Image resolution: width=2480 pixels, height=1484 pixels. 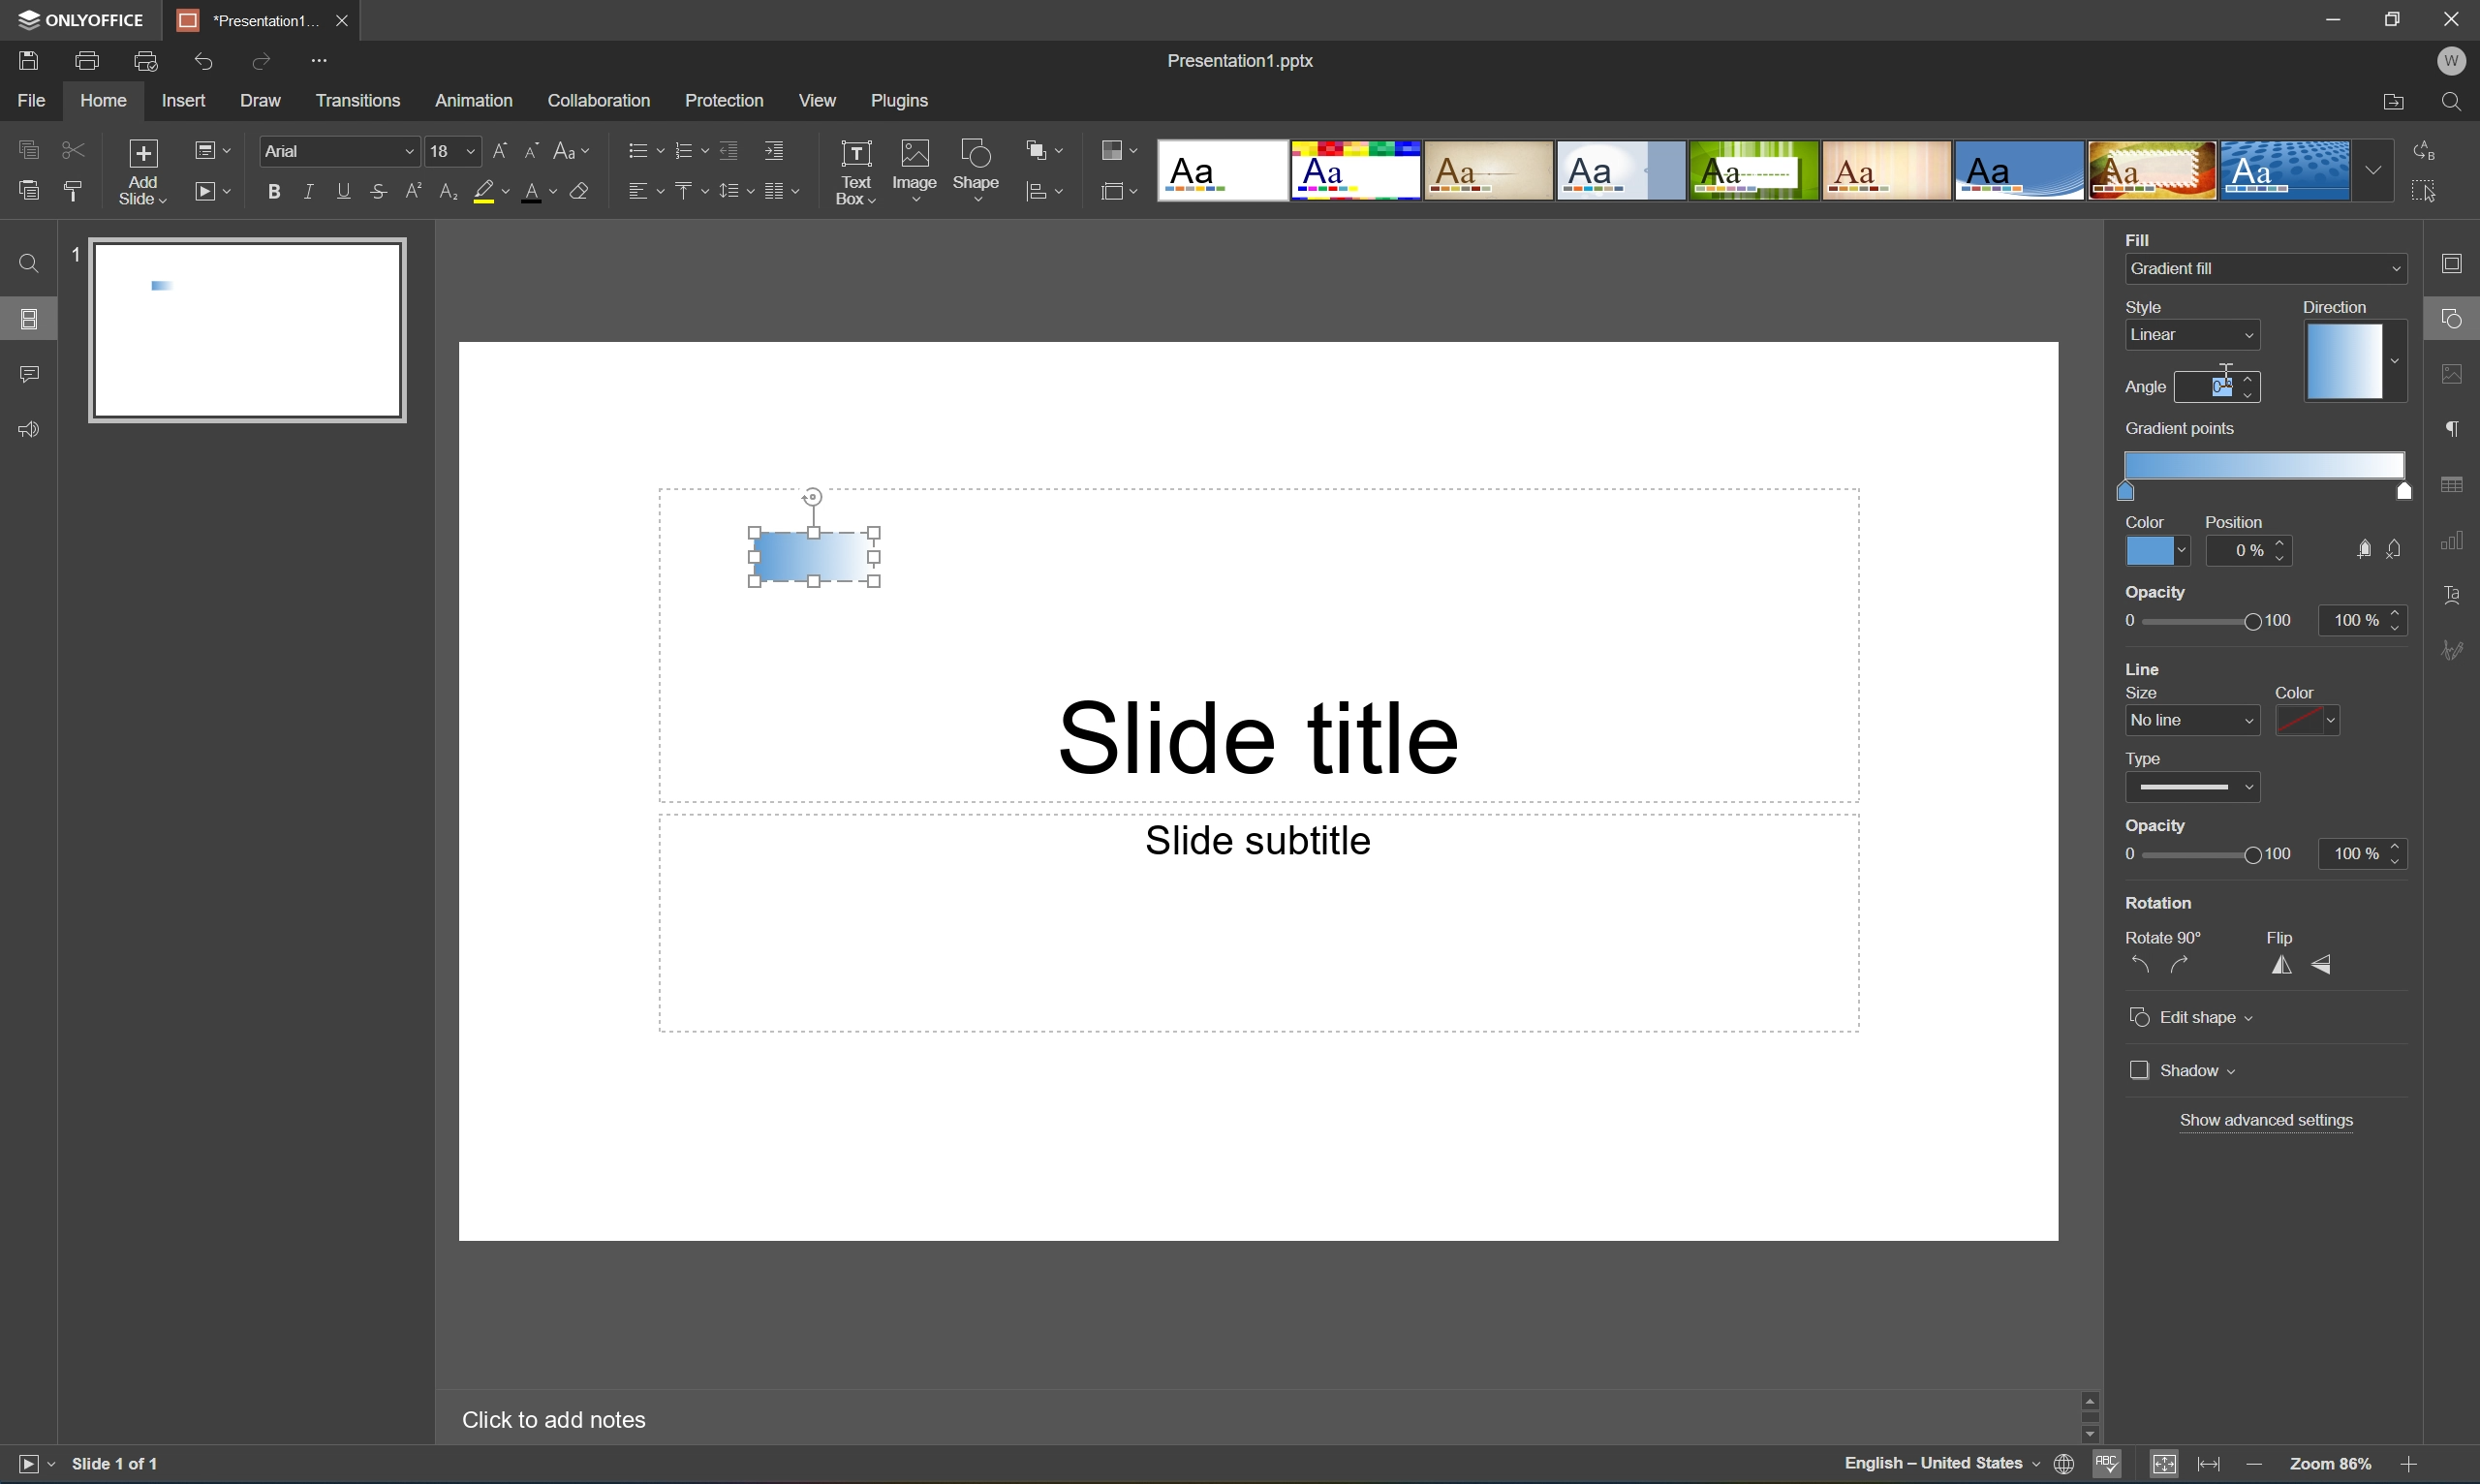 What do you see at coordinates (33, 319) in the screenshot?
I see `Slides` at bounding box center [33, 319].